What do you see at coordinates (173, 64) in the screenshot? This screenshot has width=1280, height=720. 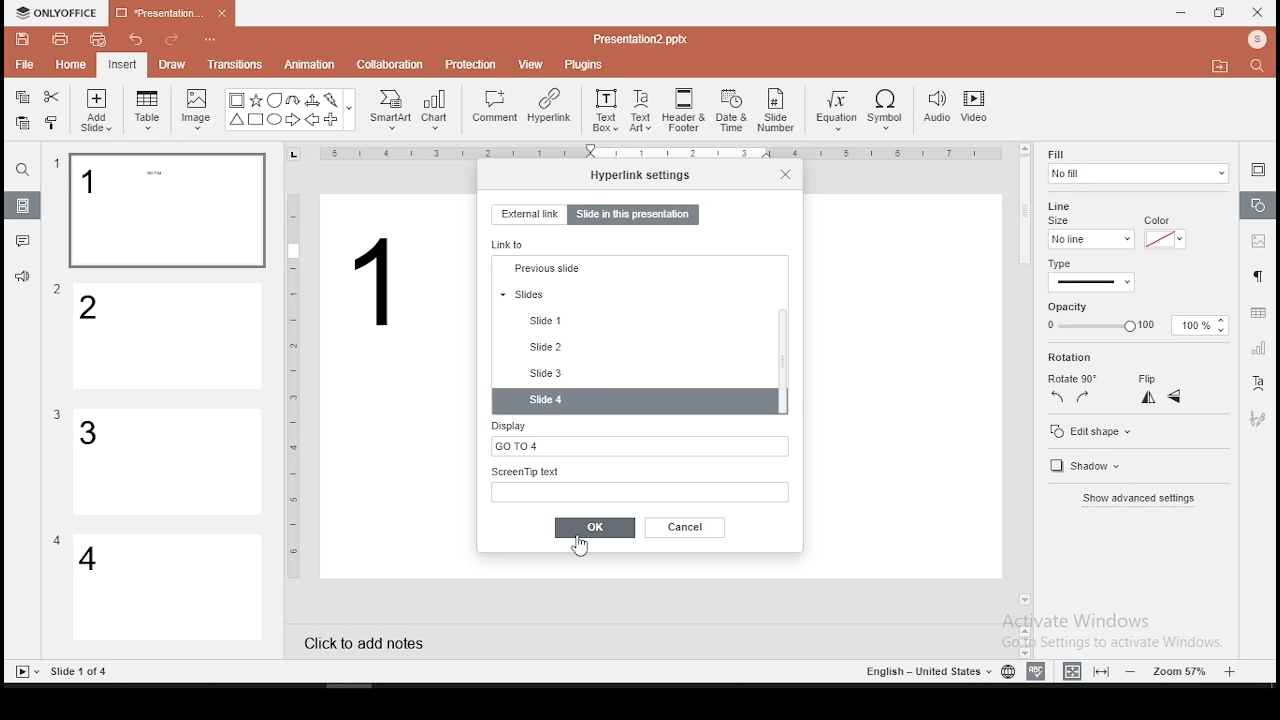 I see `draw` at bounding box center [173, 64].